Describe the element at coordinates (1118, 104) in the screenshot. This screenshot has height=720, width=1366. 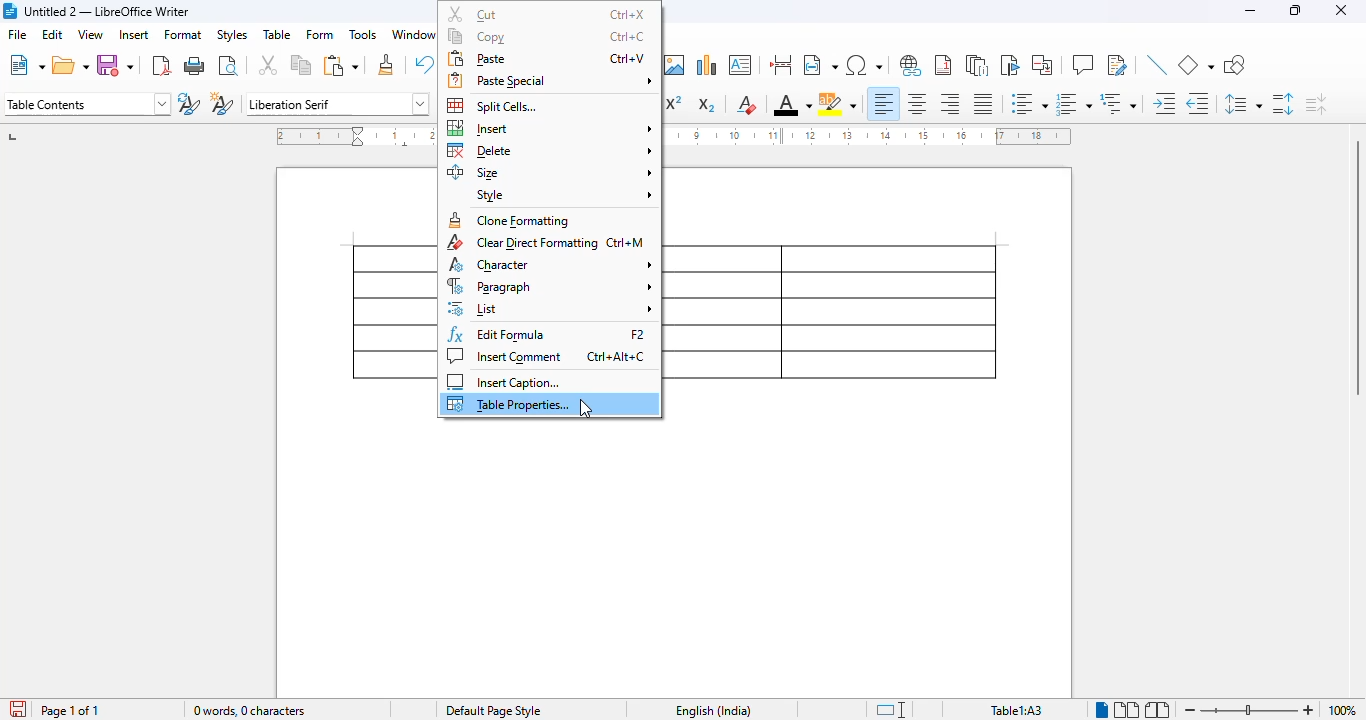
I see `select outline format` at that location.